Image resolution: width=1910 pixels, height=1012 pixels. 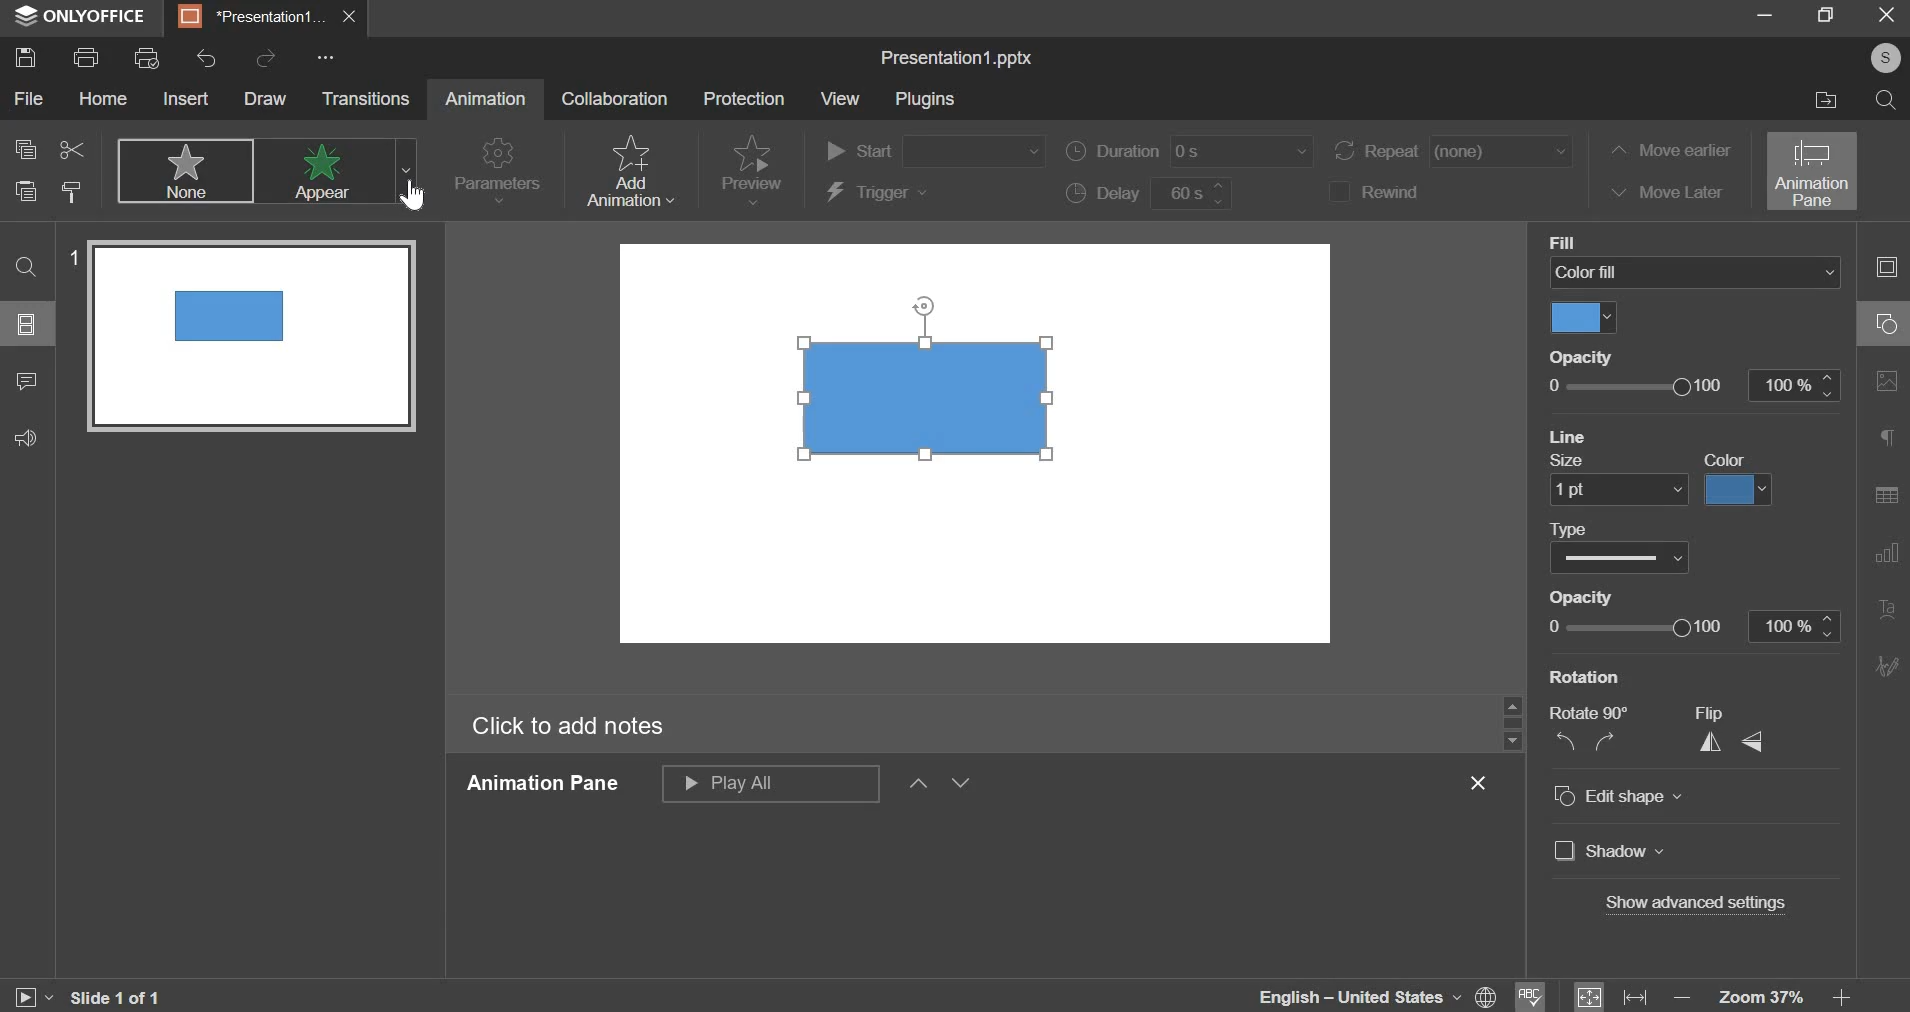 I want to click on Cursor, so click(x=409, y=197).